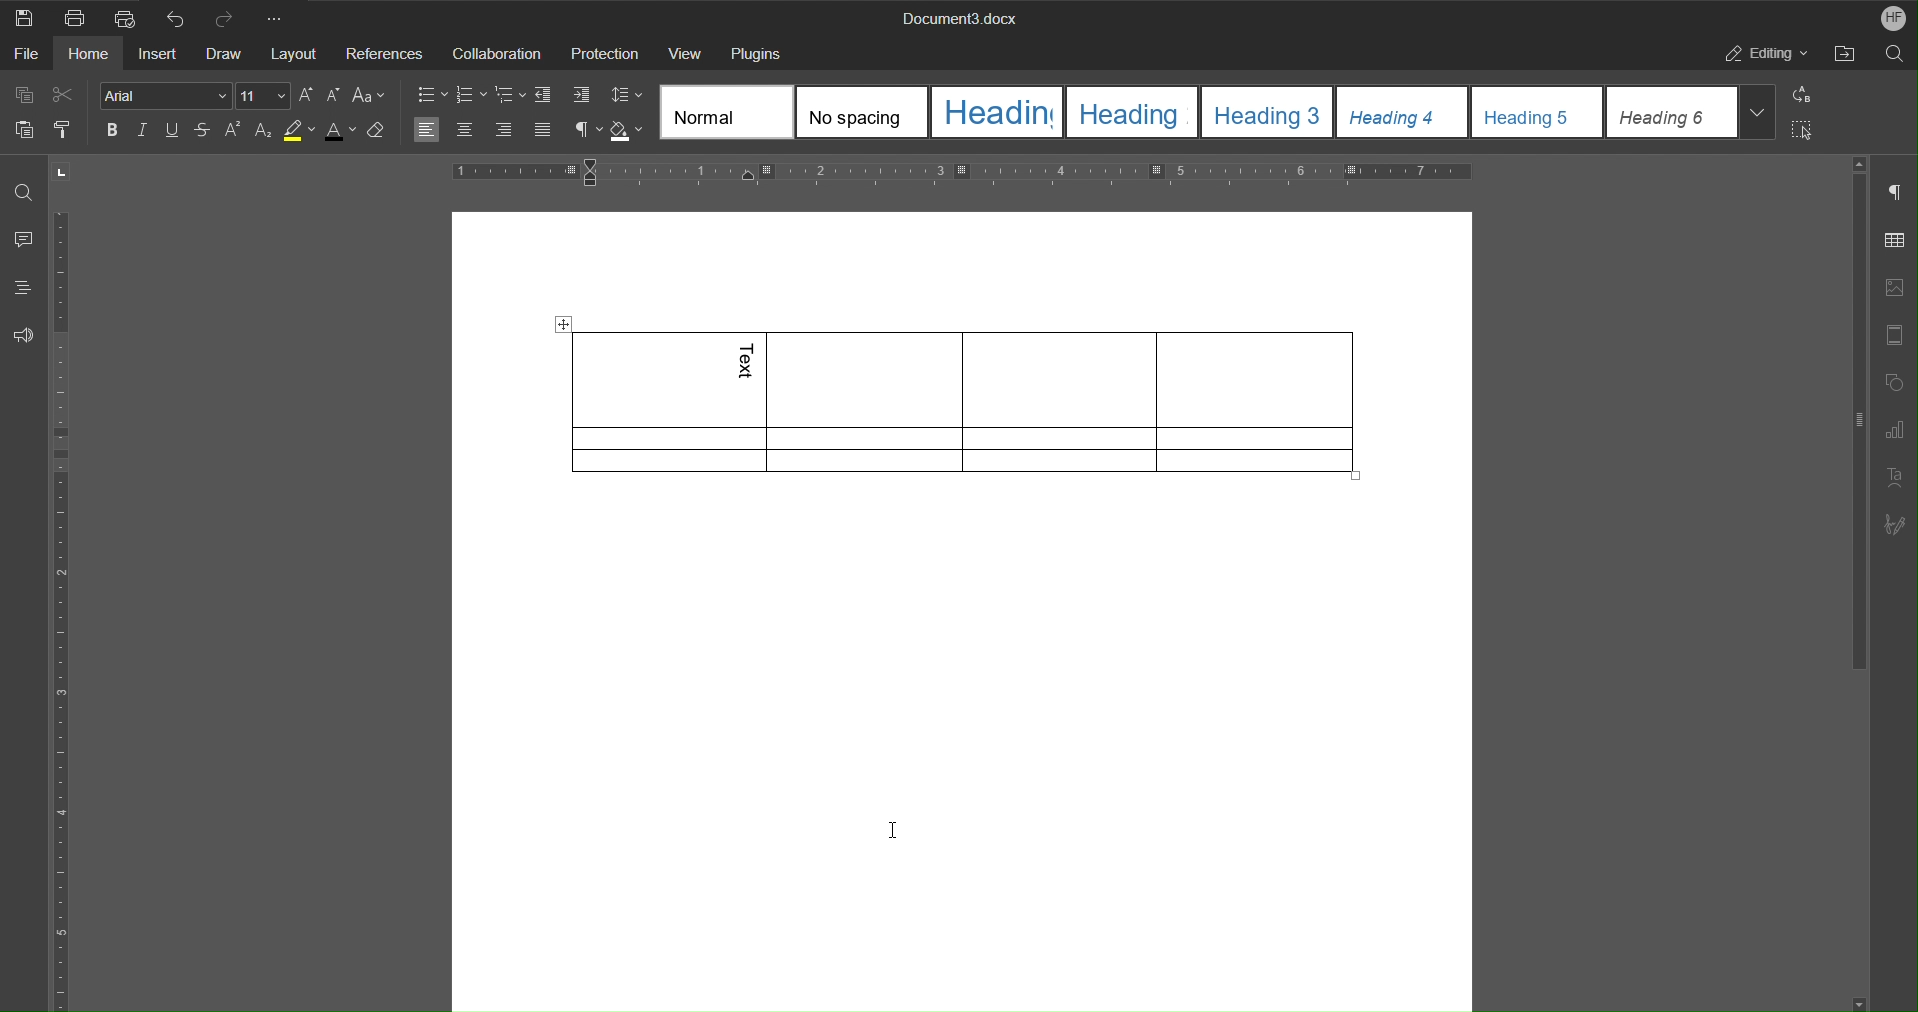 The image size is (1918, 1012). What do you see at coordinates (1861, 1004) in the screenshot?
I see `scroll down` at bounding box center [1861, 1004].